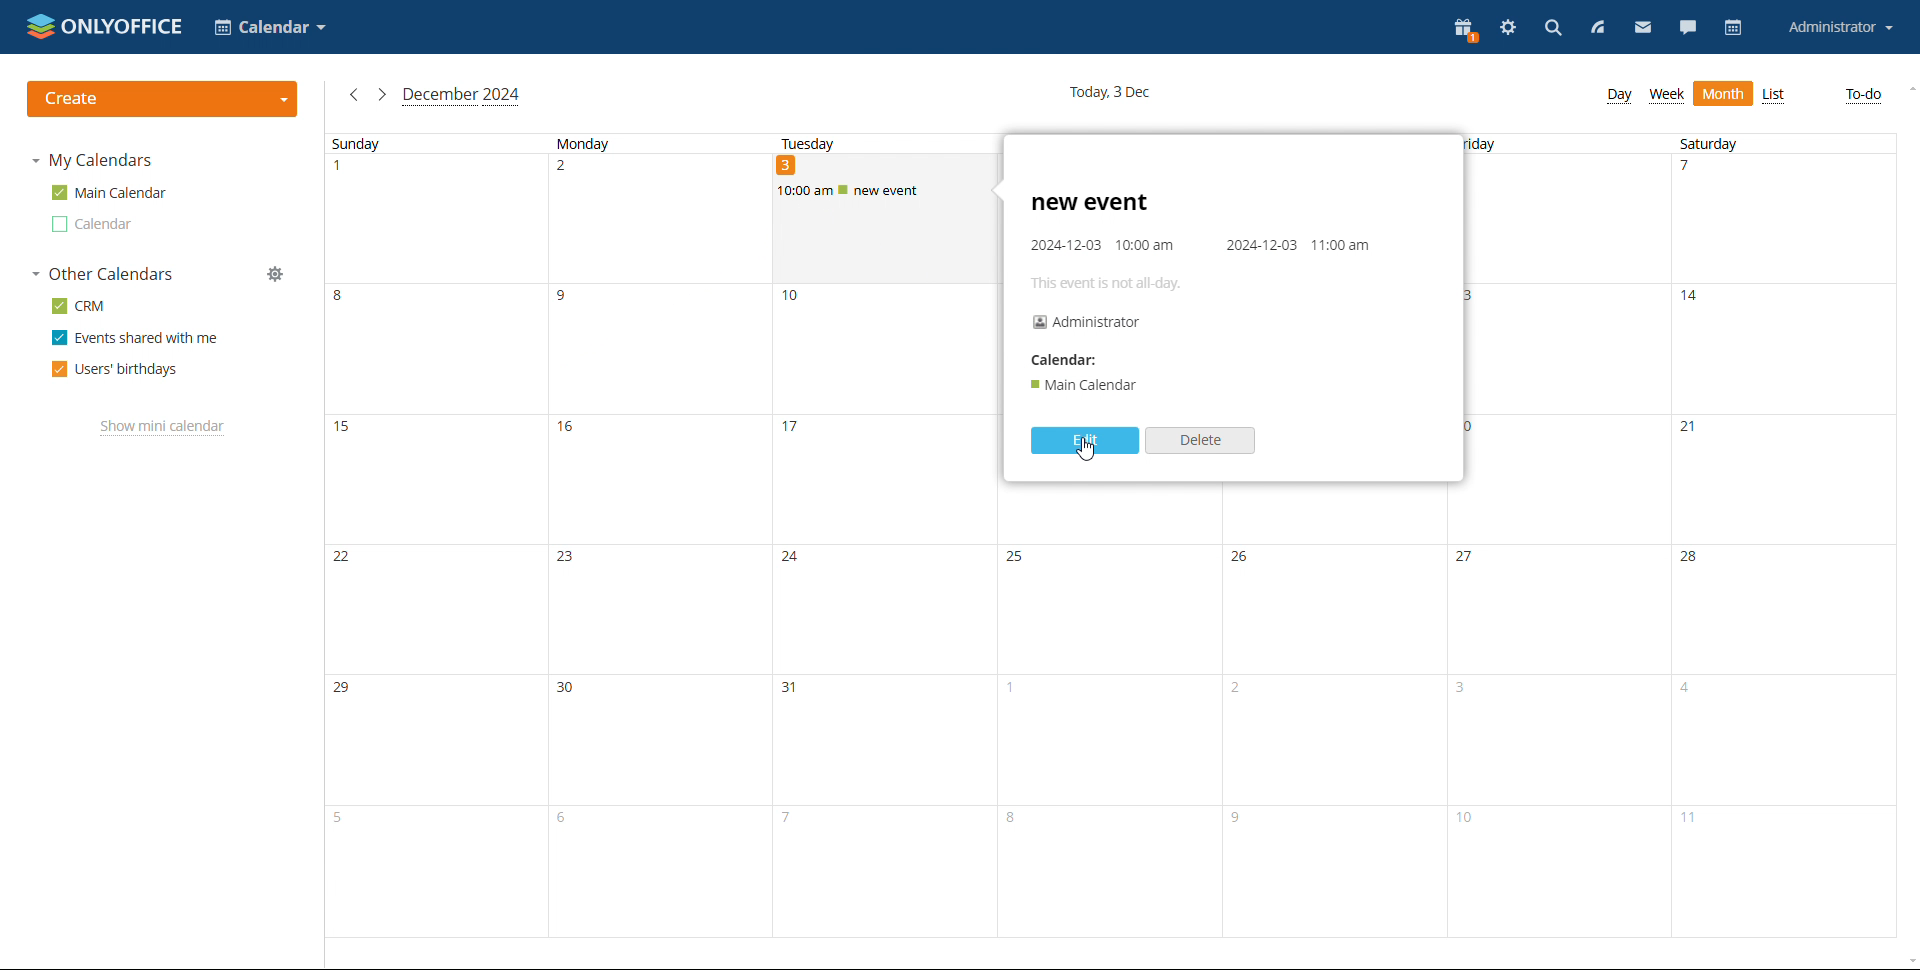 The image size is (1920, 970). I want to click on settings, so click(1509, 27).